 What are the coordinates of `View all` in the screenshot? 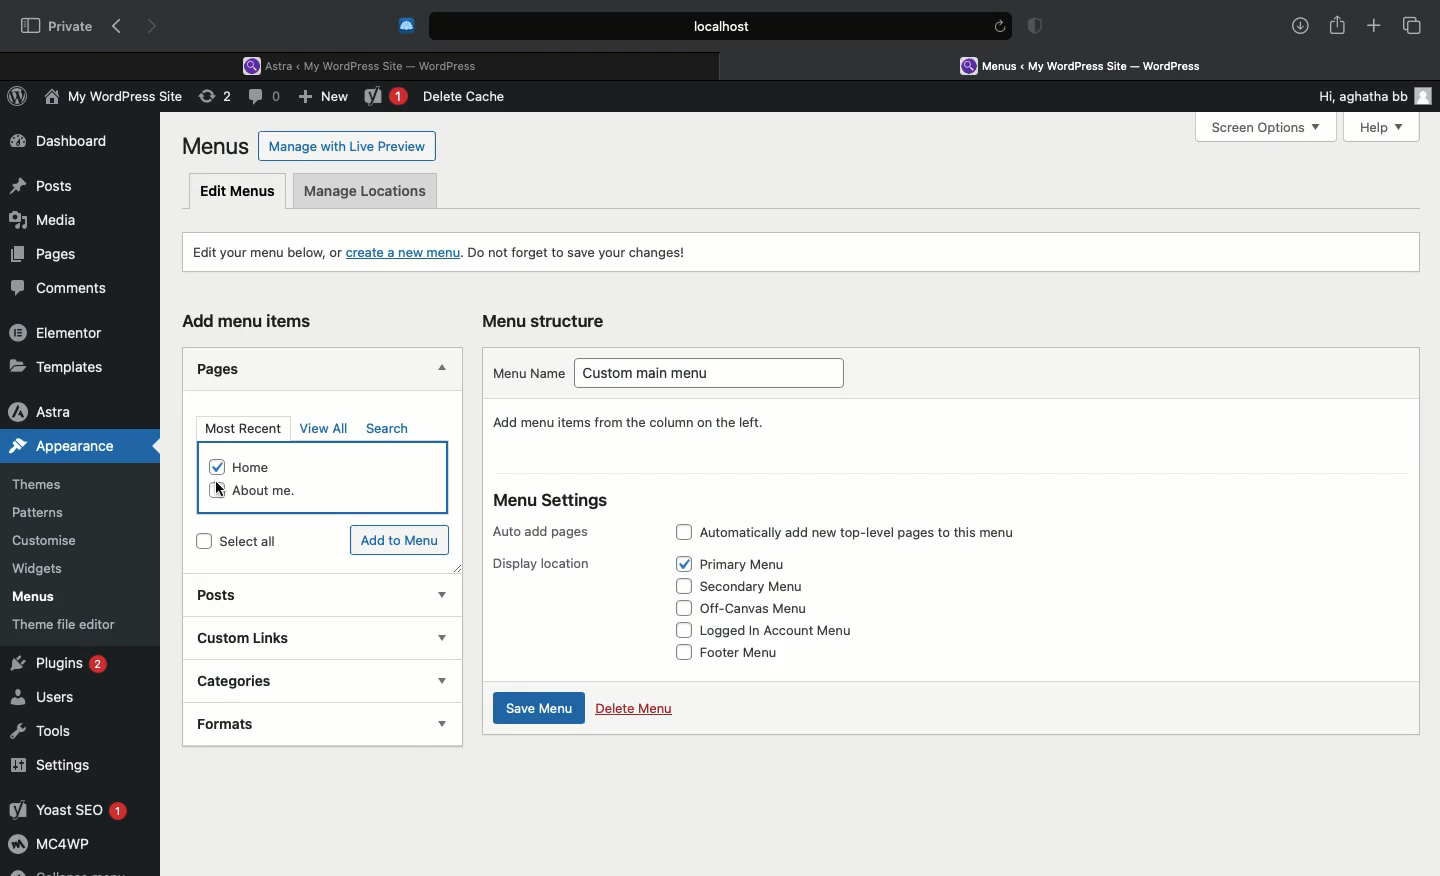 It's located at (326, 428).